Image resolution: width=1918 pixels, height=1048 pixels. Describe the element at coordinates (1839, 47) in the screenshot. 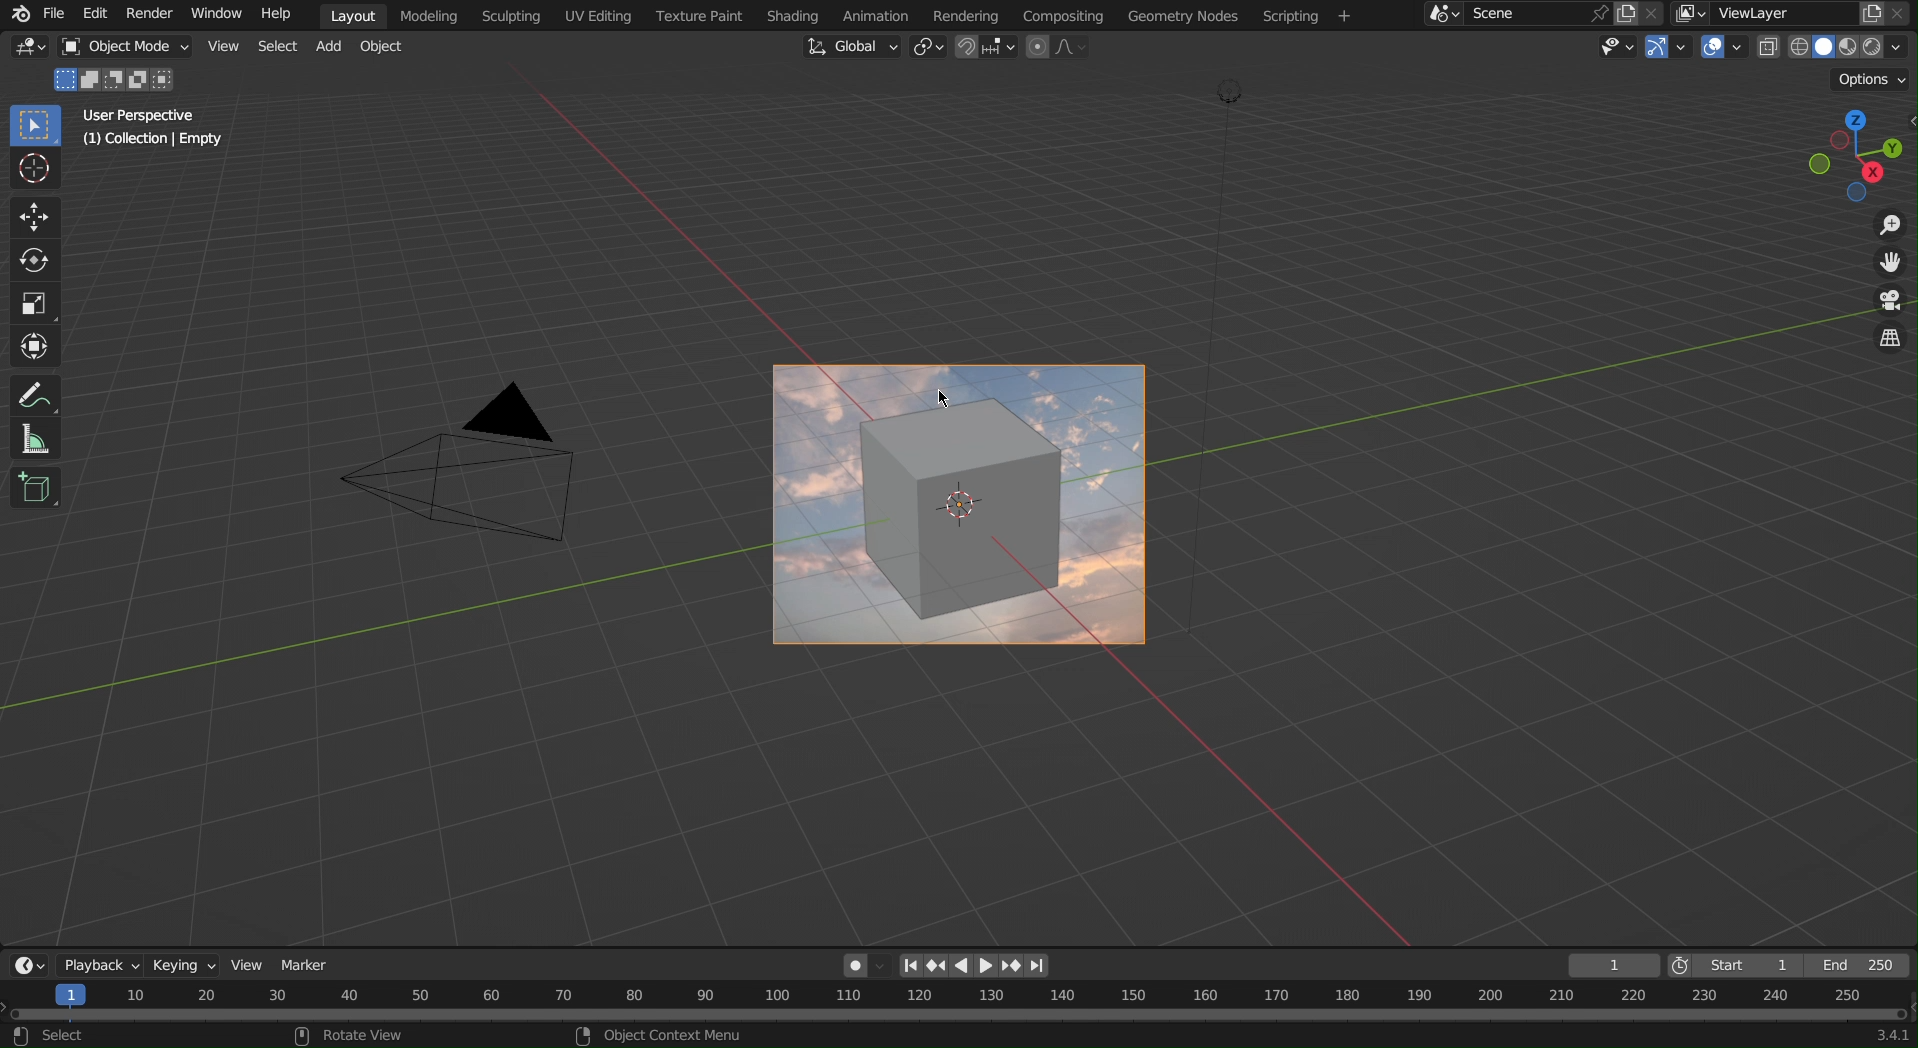

I see `Viewport Shading` at that location.